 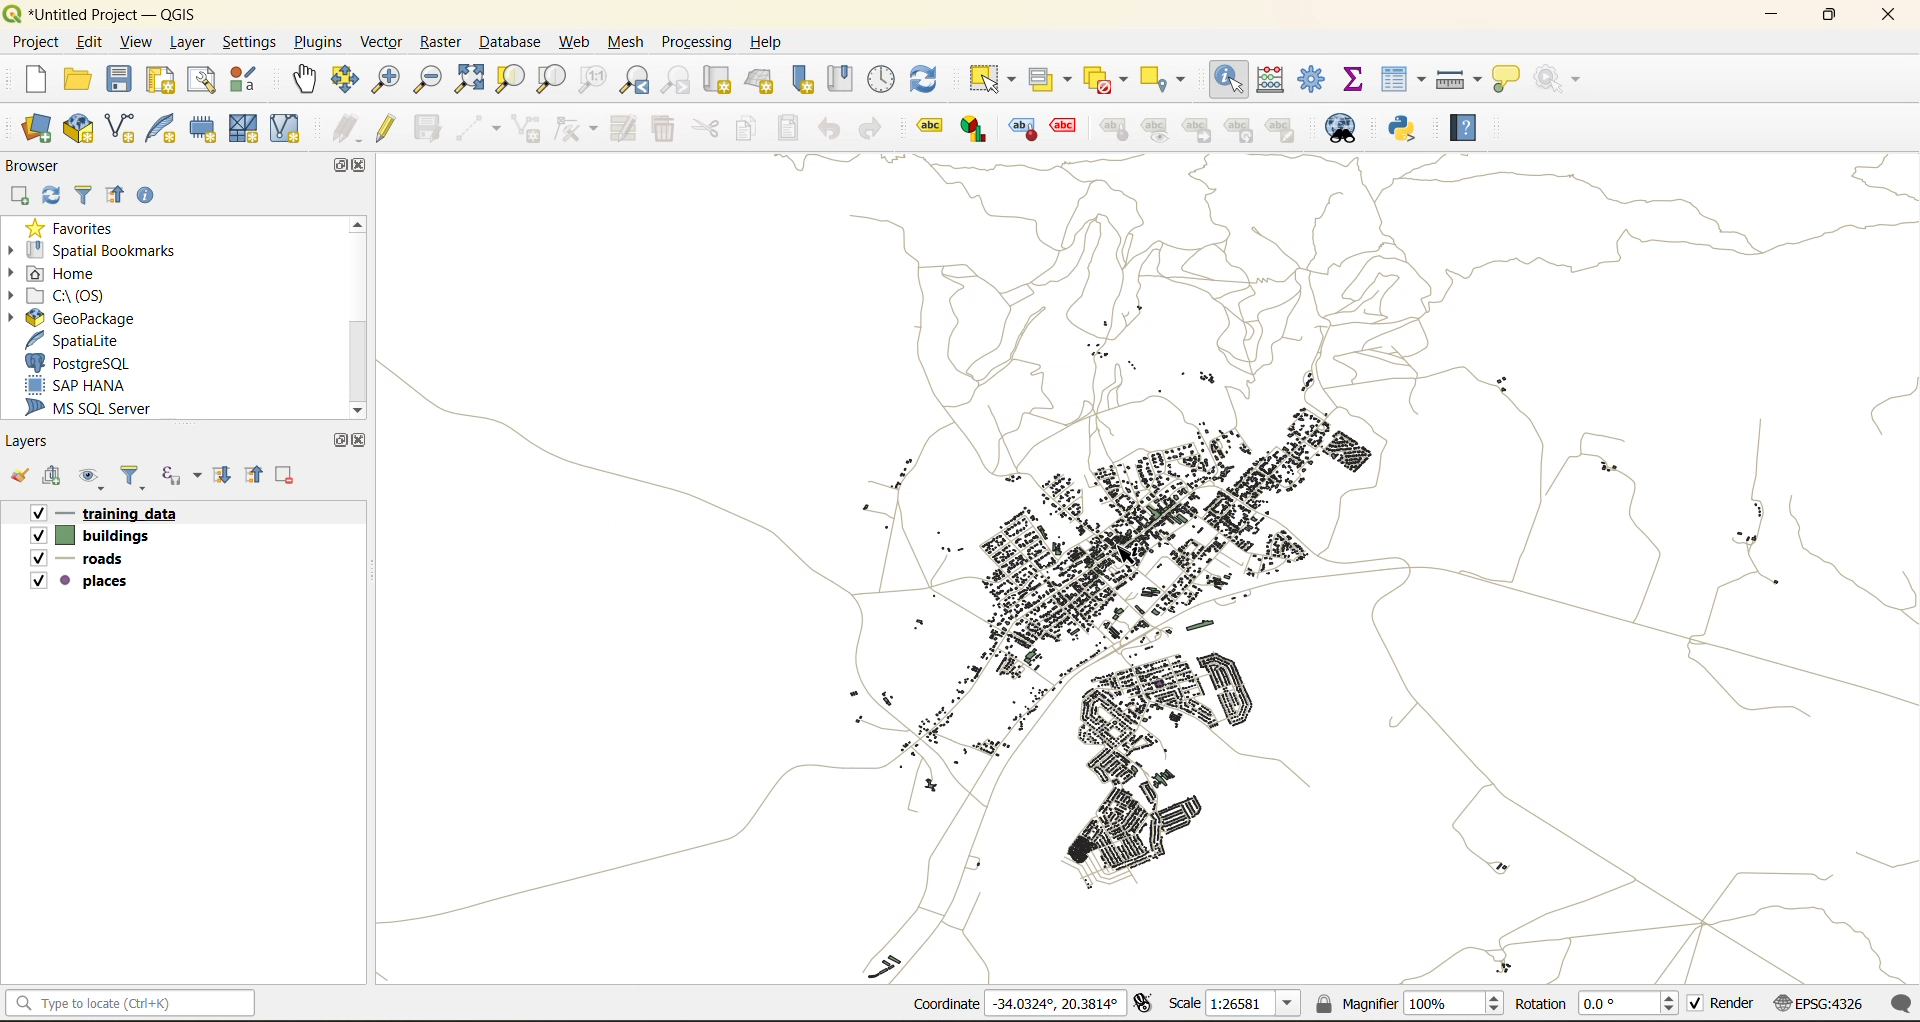 What do you see at coordinates (513, 79) in the screenshot?
I see `zoom selection` at bounding box center [513, 79].